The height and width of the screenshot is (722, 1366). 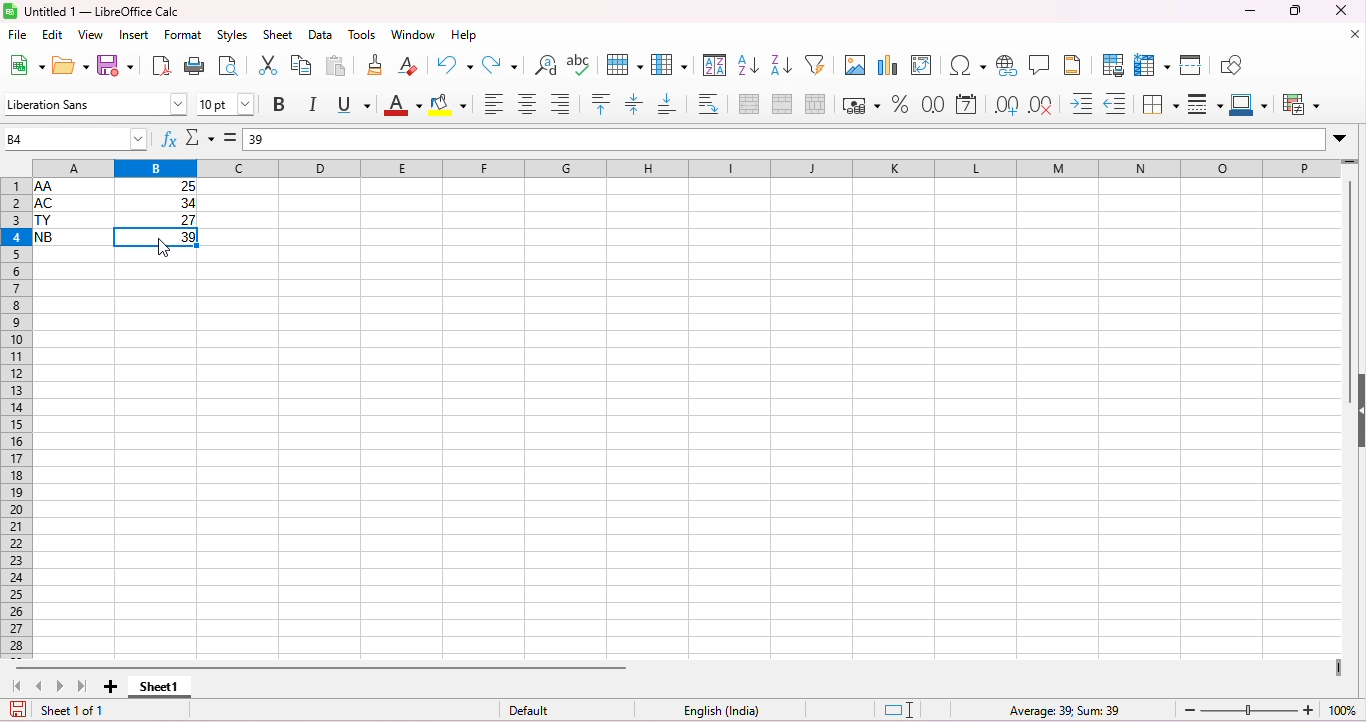 I want to click on select function, so click(x=200, y=137).